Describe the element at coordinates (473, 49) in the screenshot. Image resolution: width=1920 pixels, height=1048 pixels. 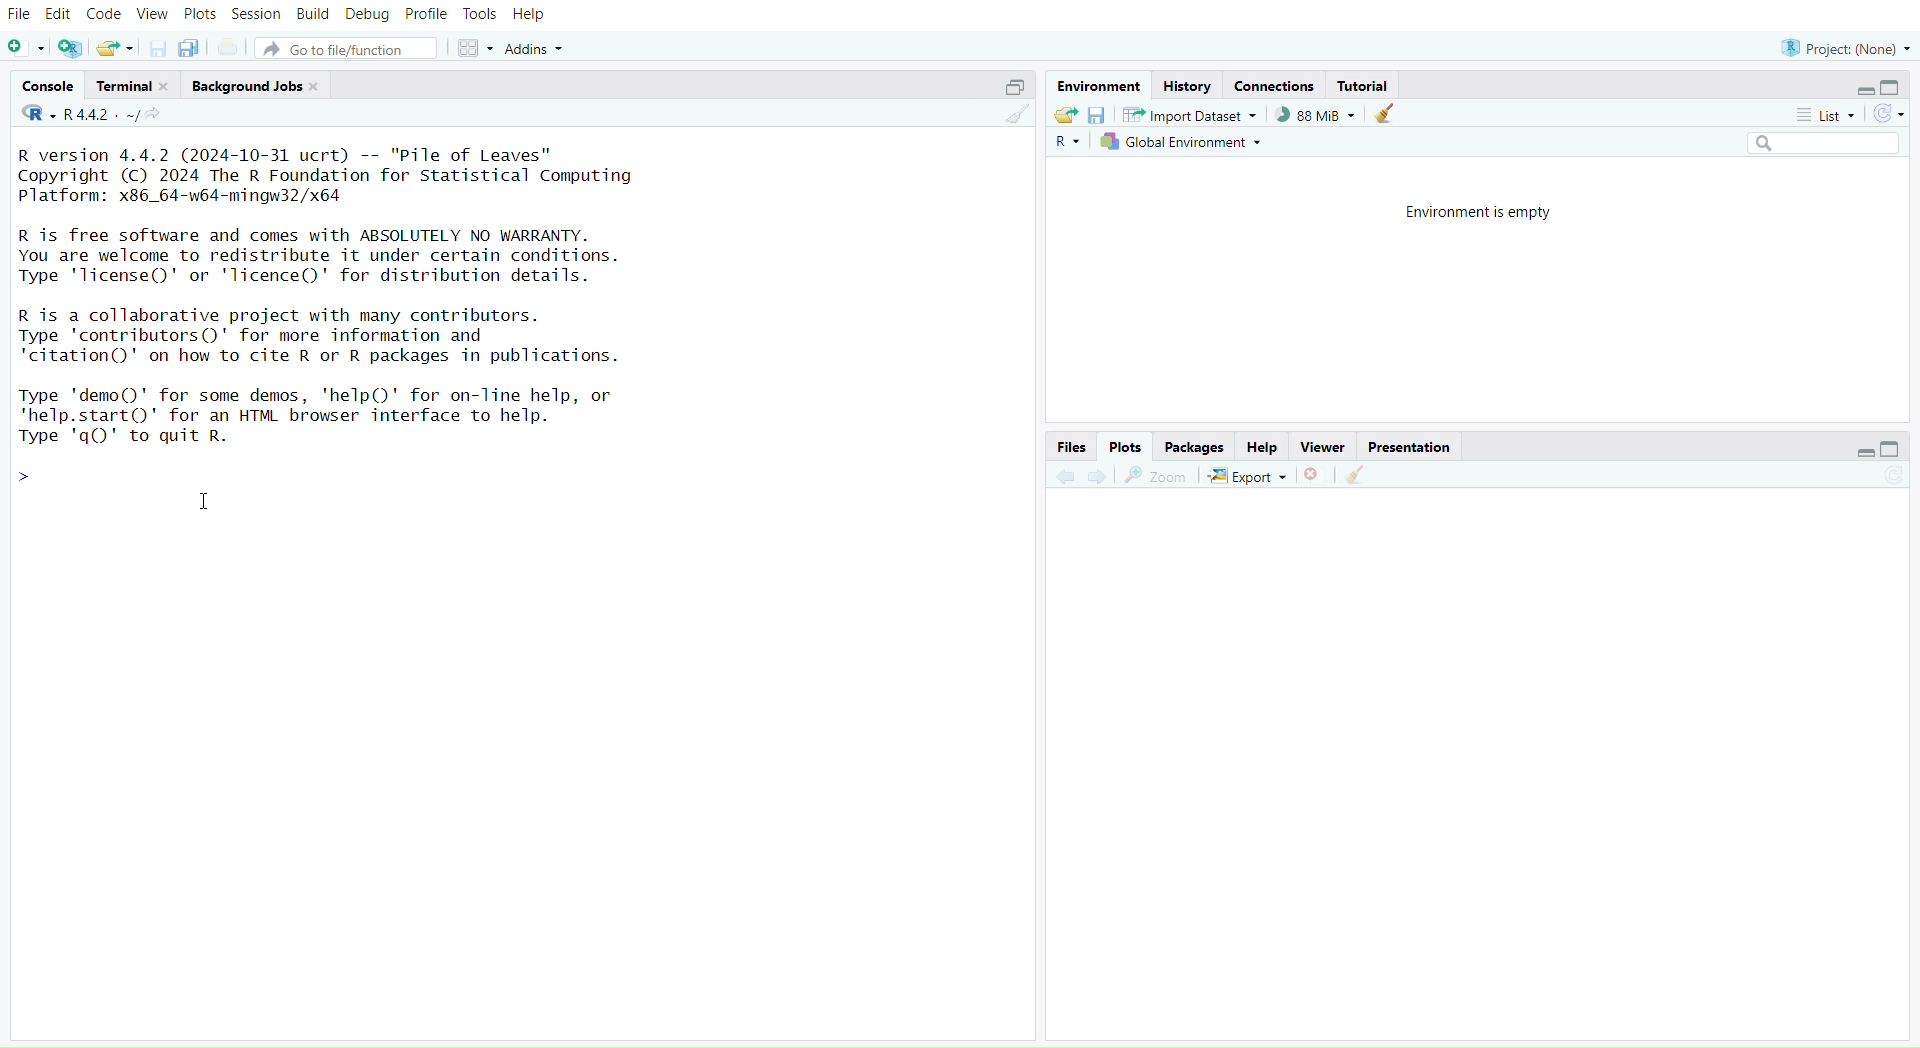
I see `workspace panes` at that location.